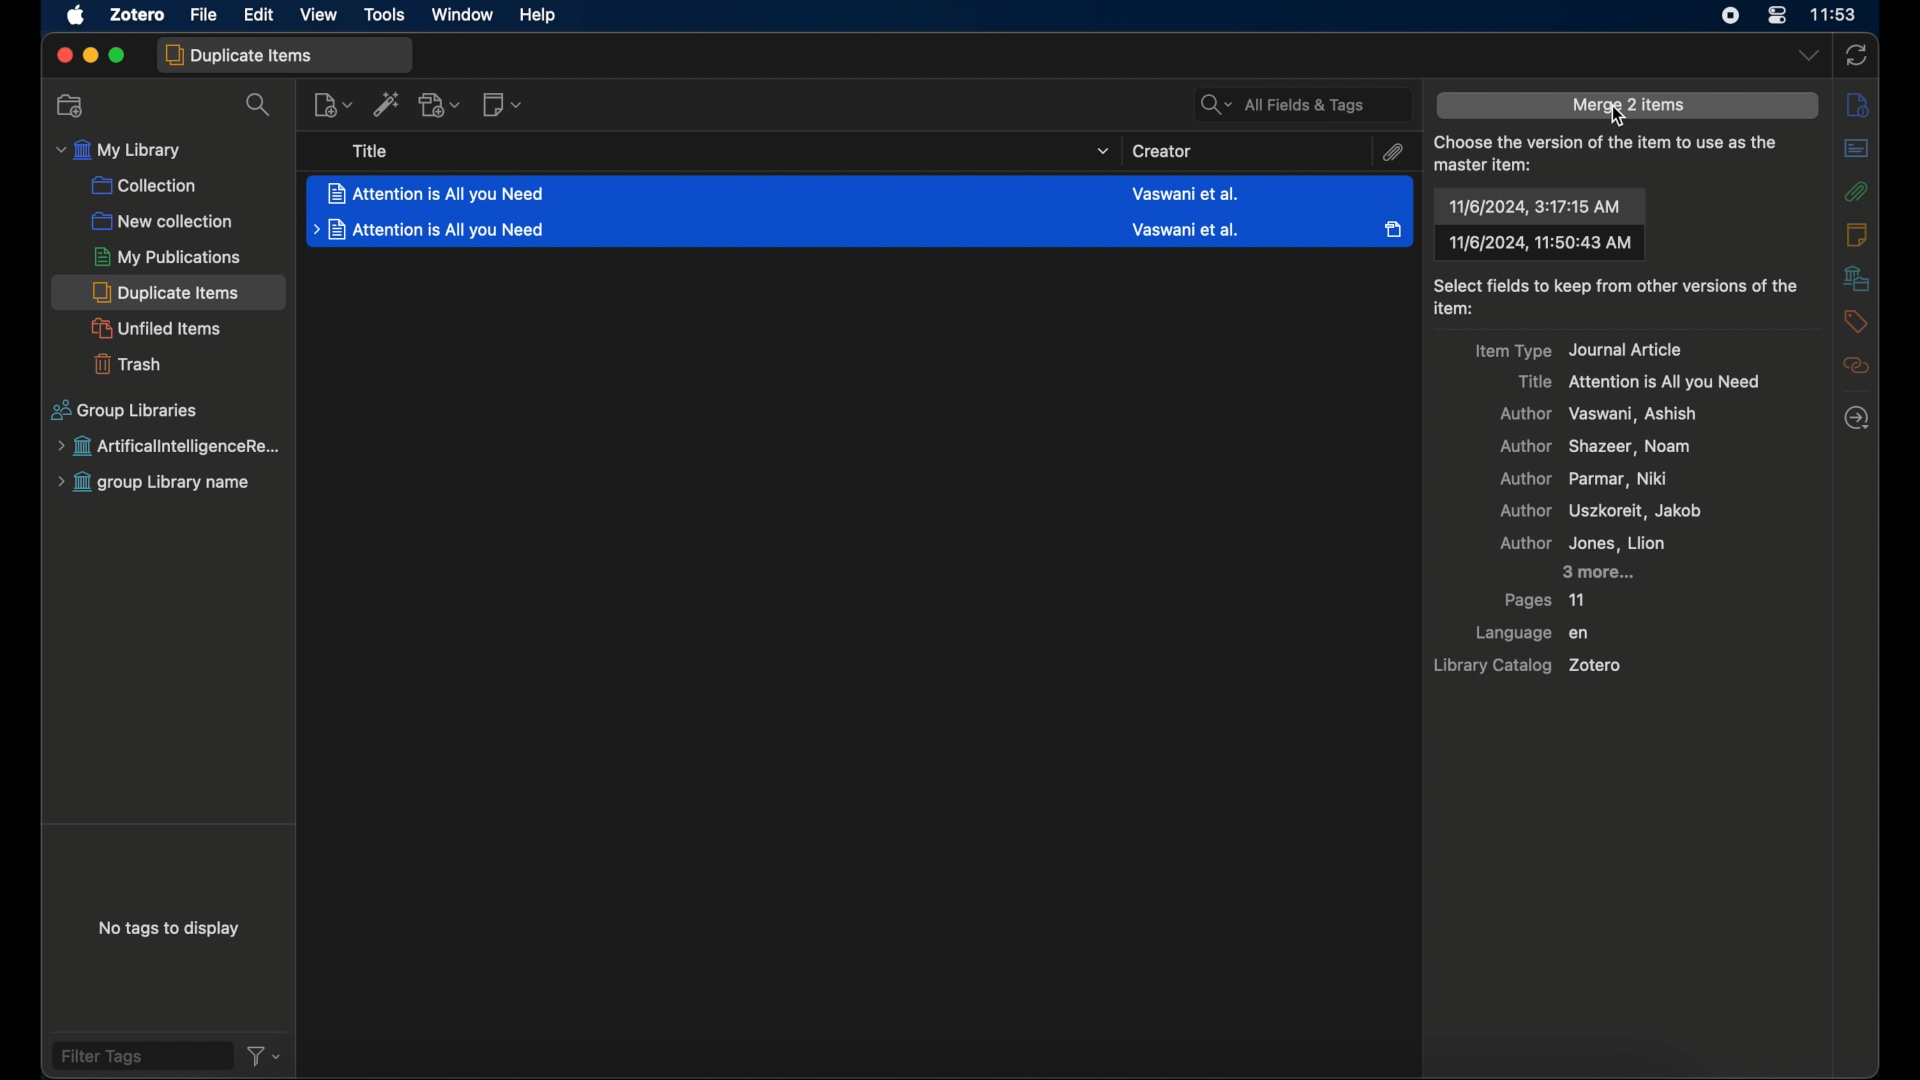  Describe the element at coordinates (1538, 243) in the screenshot. I see `date and time` at that location.